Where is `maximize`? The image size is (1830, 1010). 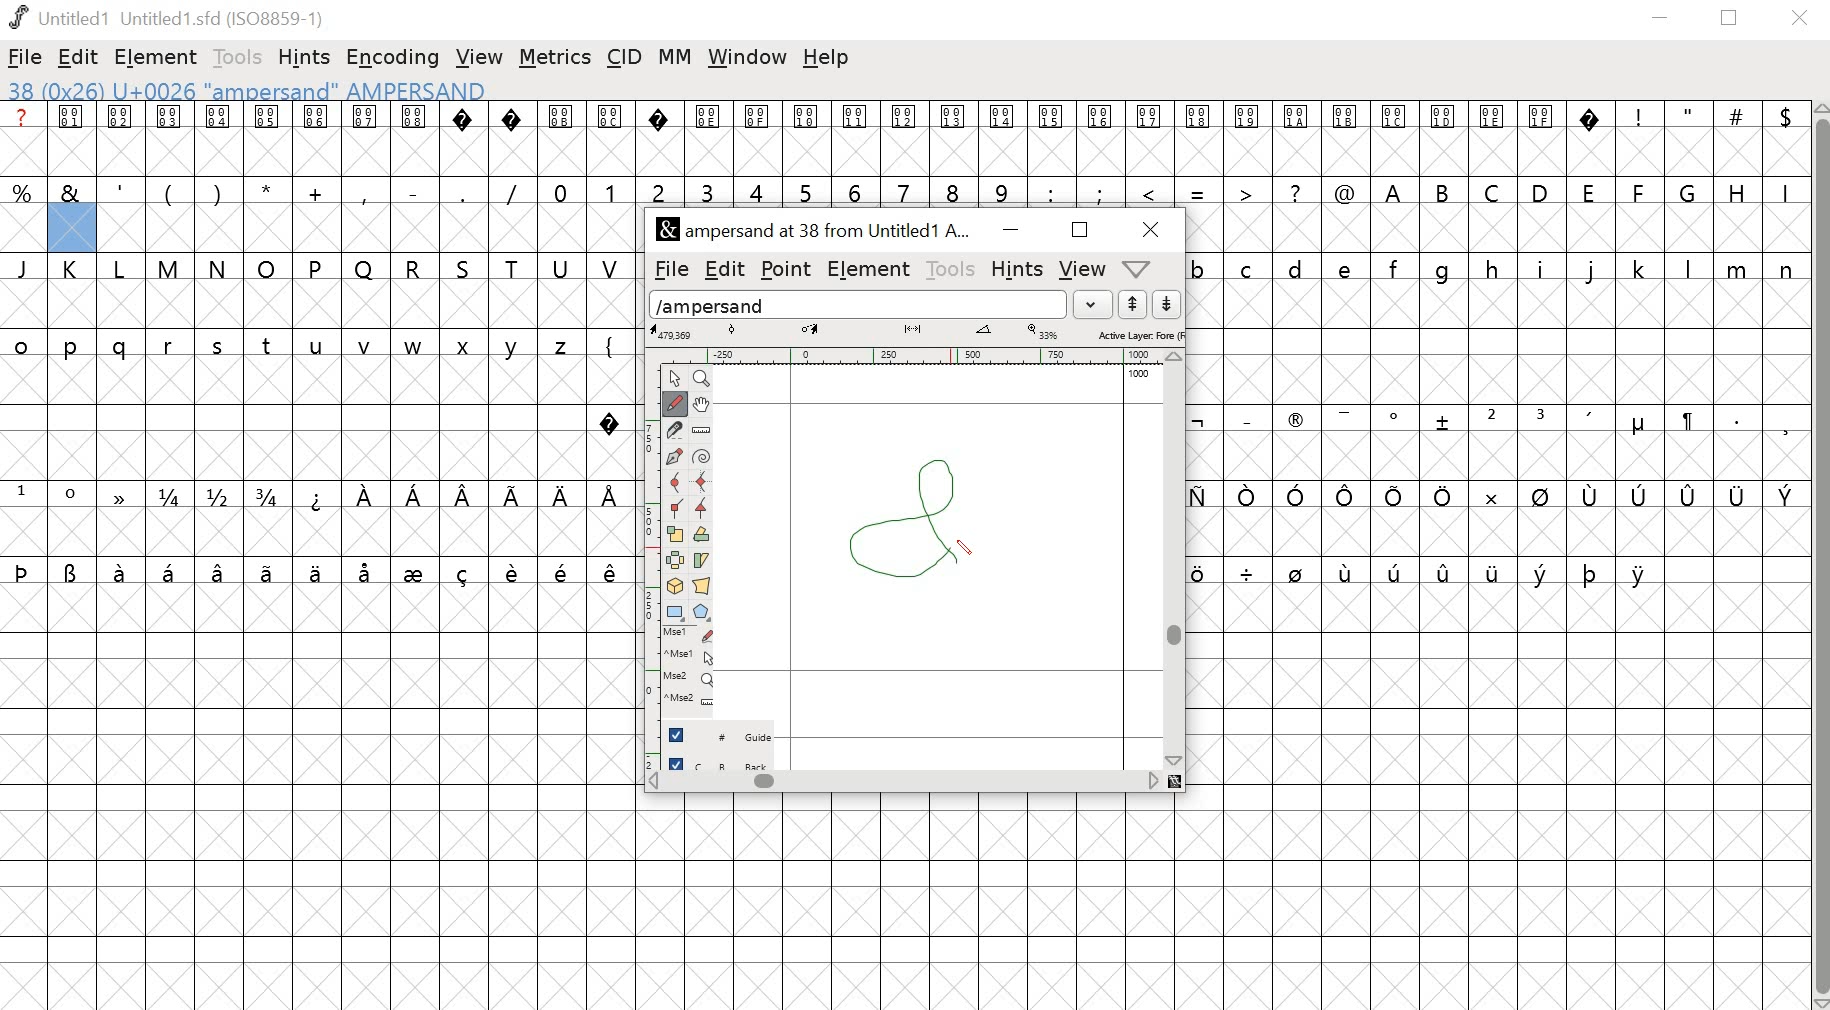
maximize is located at coordinates (1733, 19).